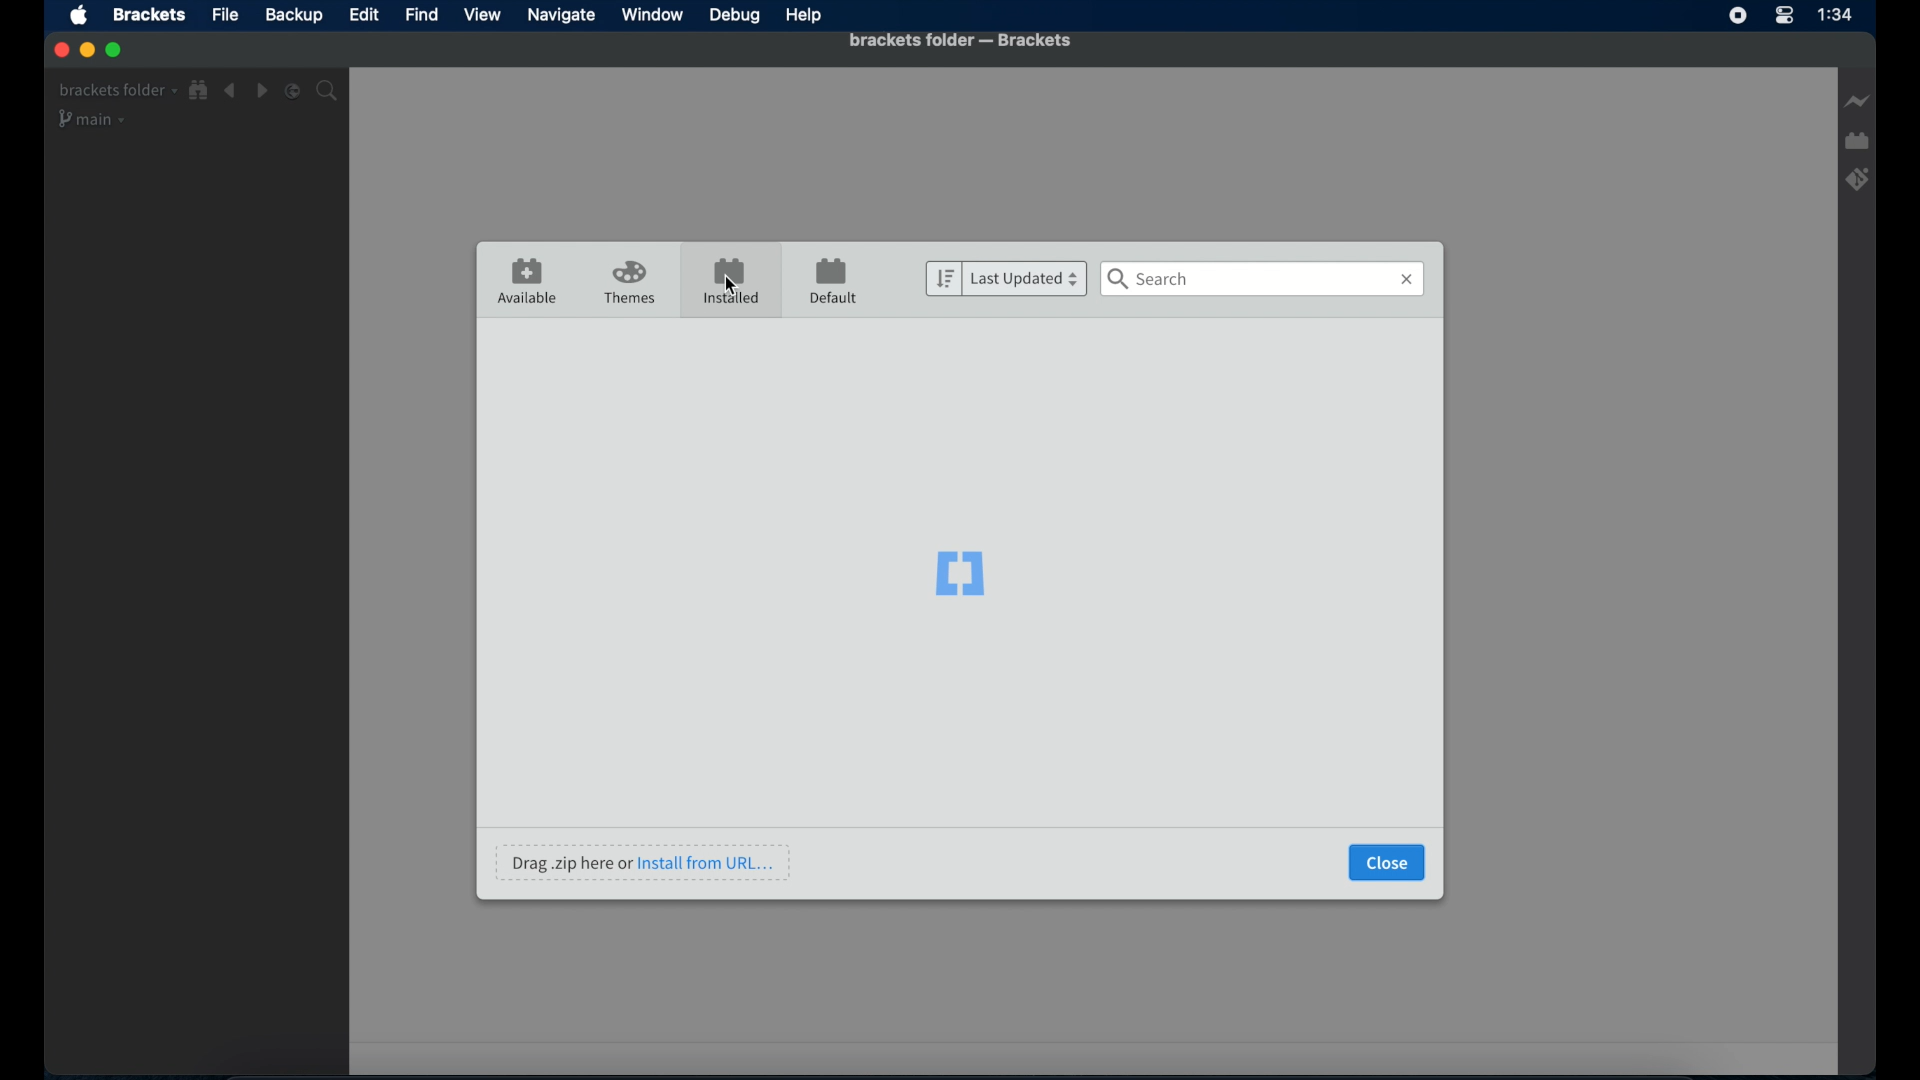 The image size is (1920, 1080). Describe the element at coordinates (363, 14) in the screenshot. I see `Edit` at that location.